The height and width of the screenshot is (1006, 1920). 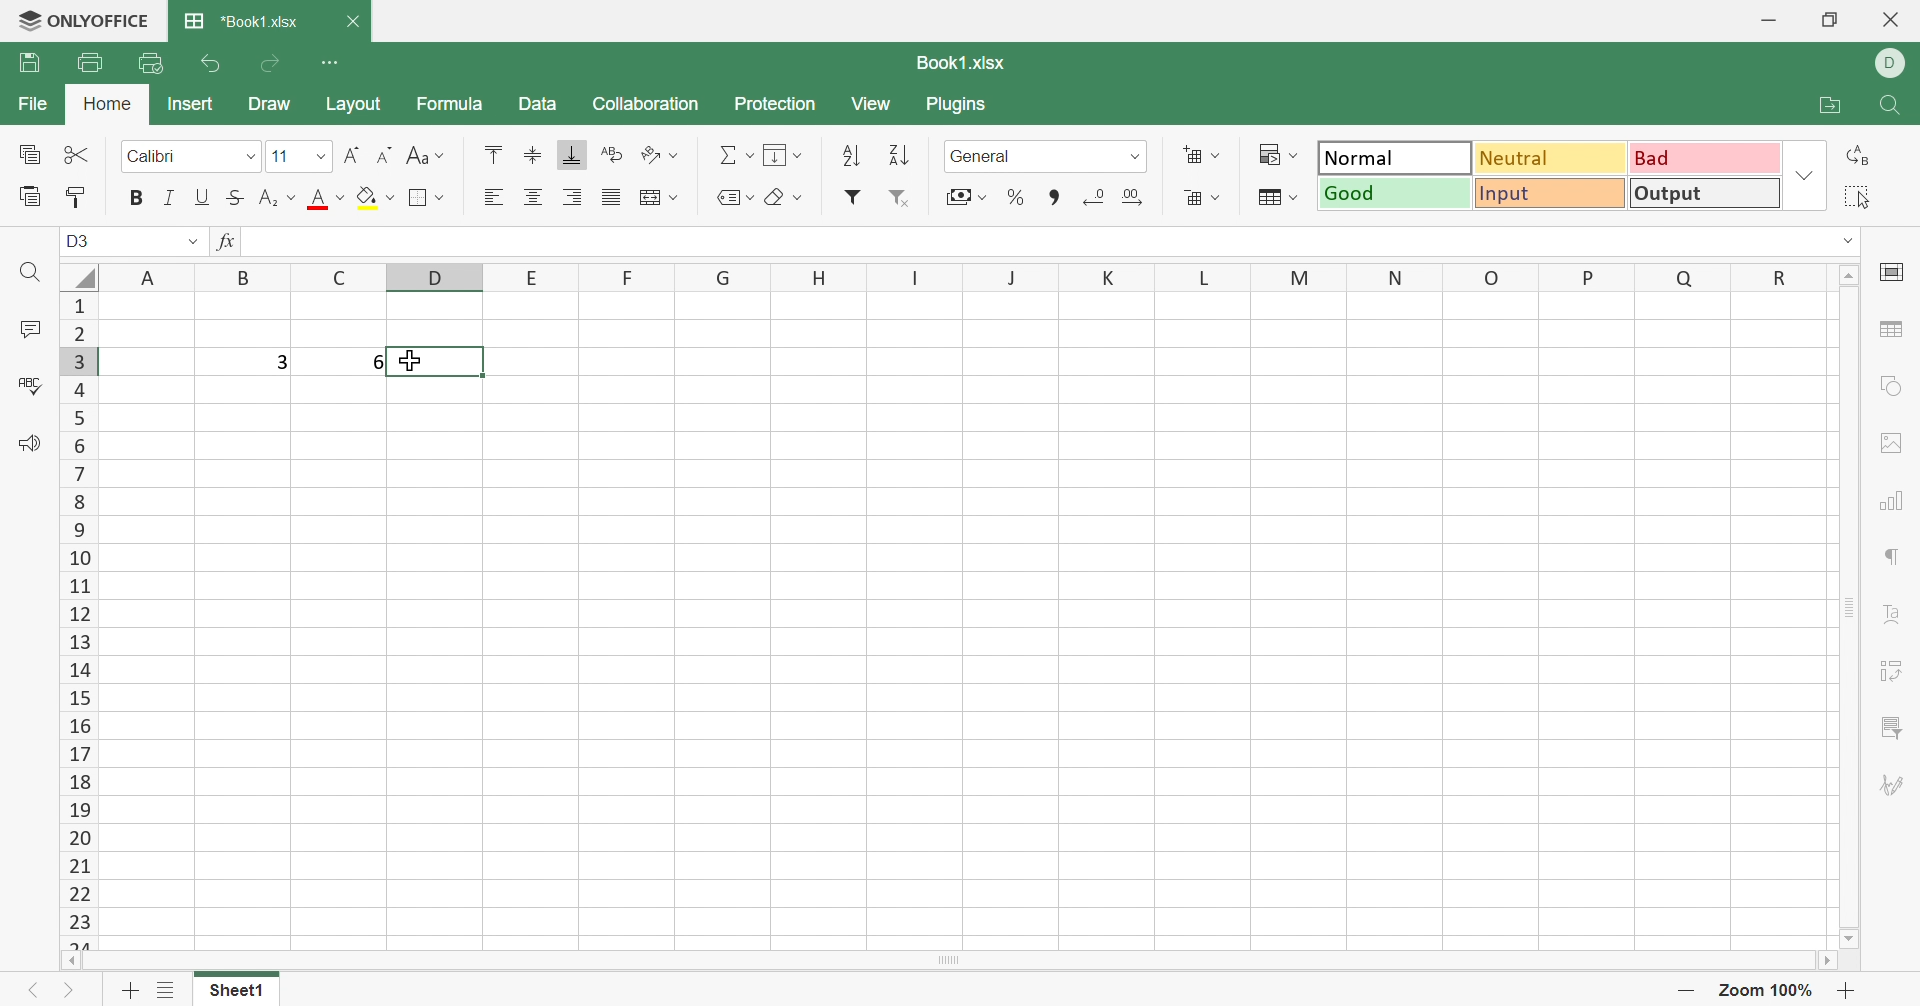 What do you see at coordinates (1893, 61) in the screenshot?
I see `DELL` at bounding box center [1893, 61].